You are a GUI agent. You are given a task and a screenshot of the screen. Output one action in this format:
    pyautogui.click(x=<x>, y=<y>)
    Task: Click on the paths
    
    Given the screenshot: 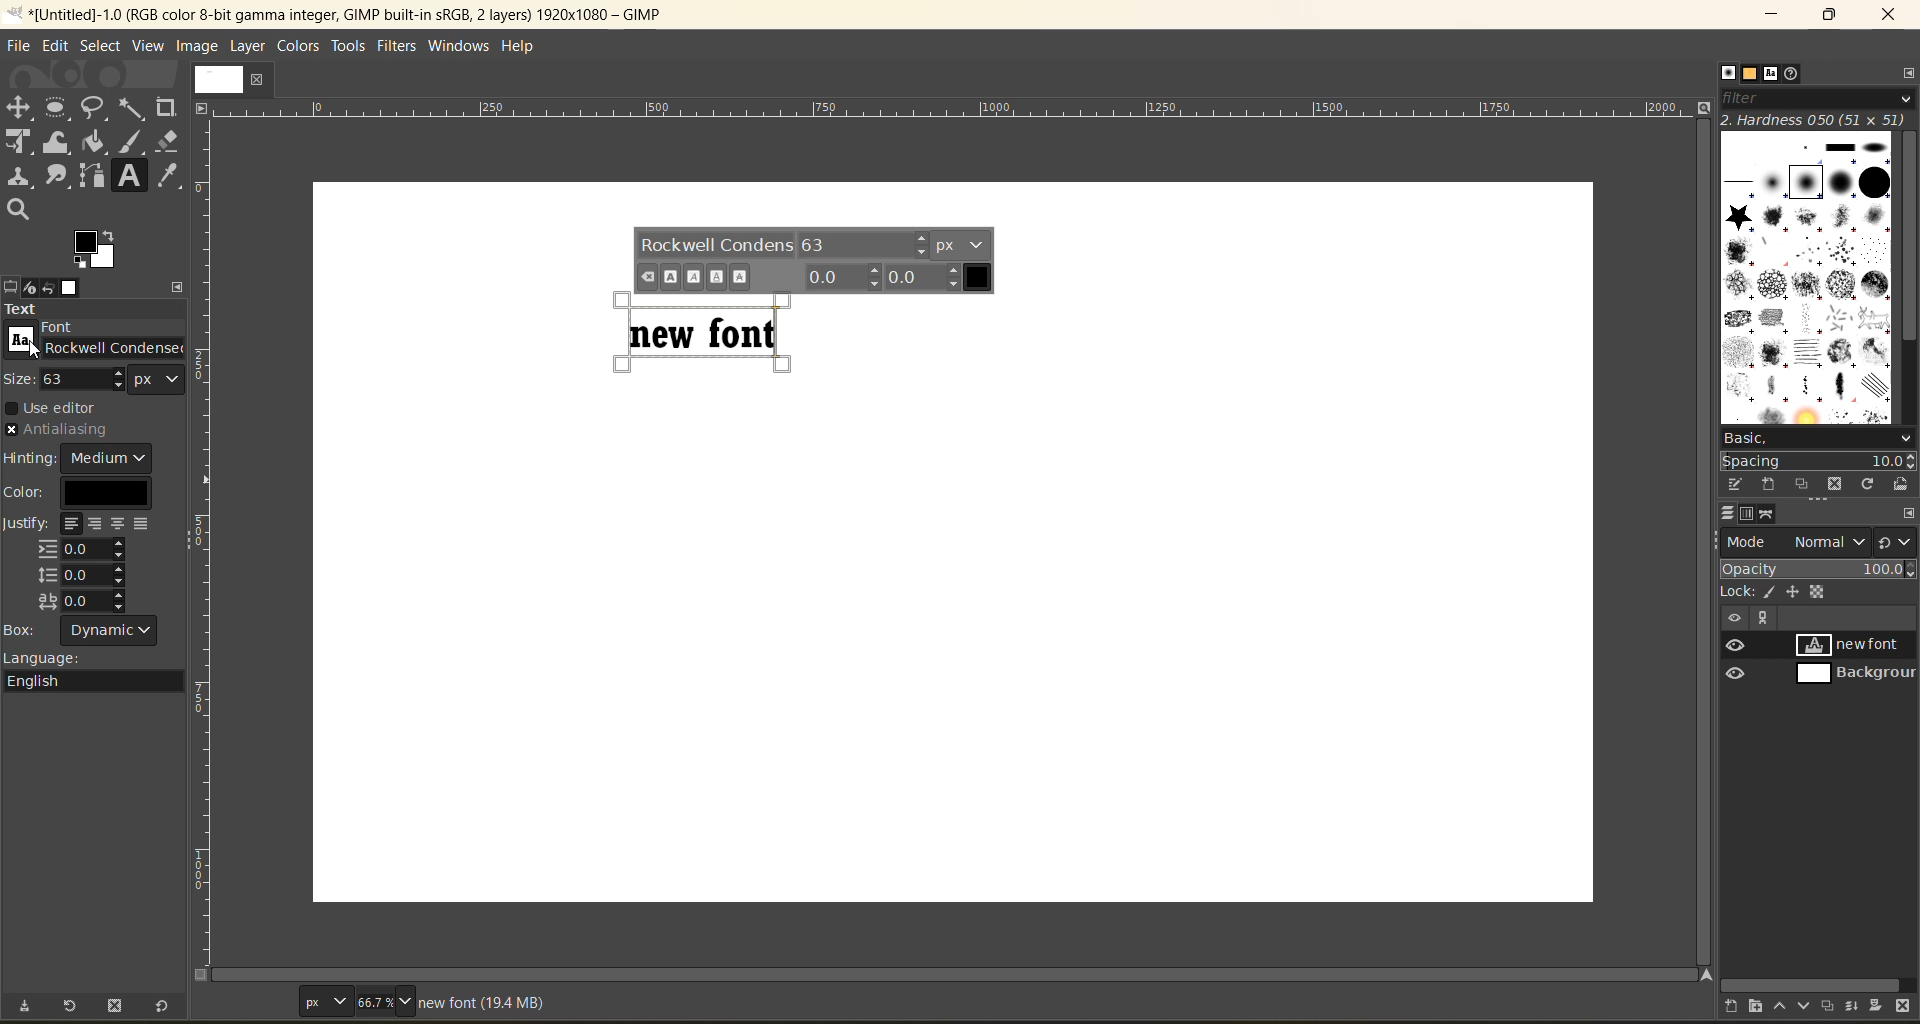 What is the action you would take?
    pyautogui.click(x=1767, y=513)
    